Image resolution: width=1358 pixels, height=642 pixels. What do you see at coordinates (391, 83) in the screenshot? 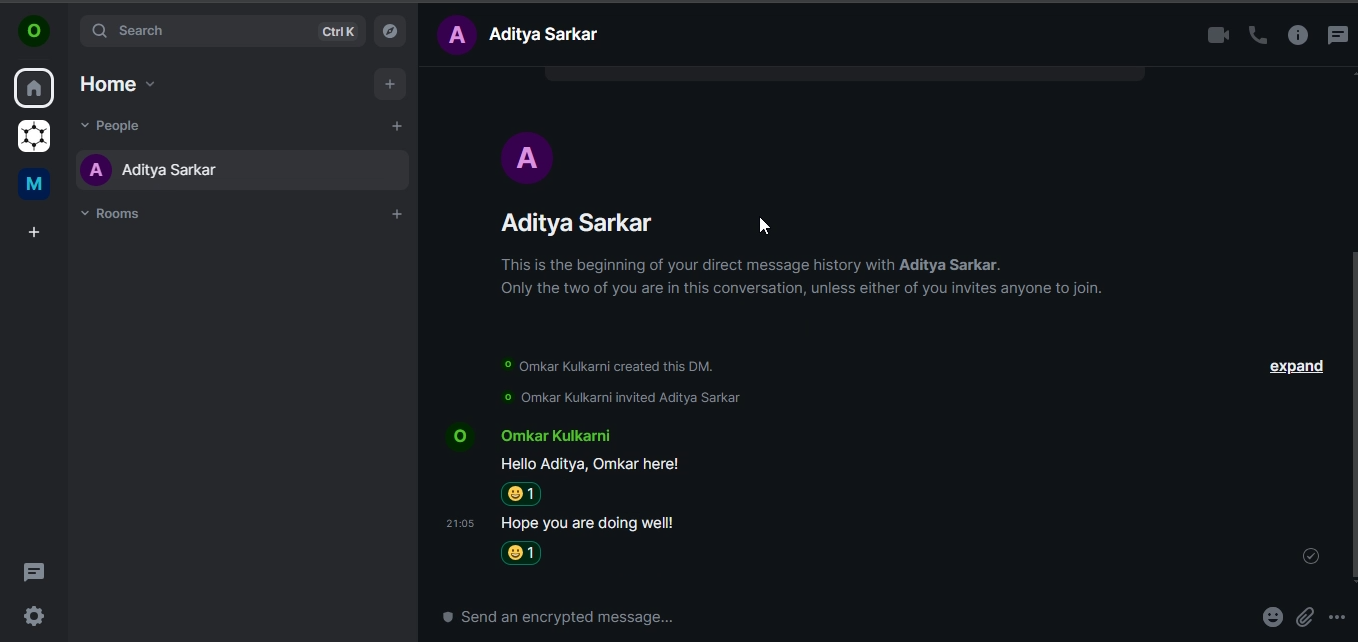
I see `add` at bounding box center [391, 83].